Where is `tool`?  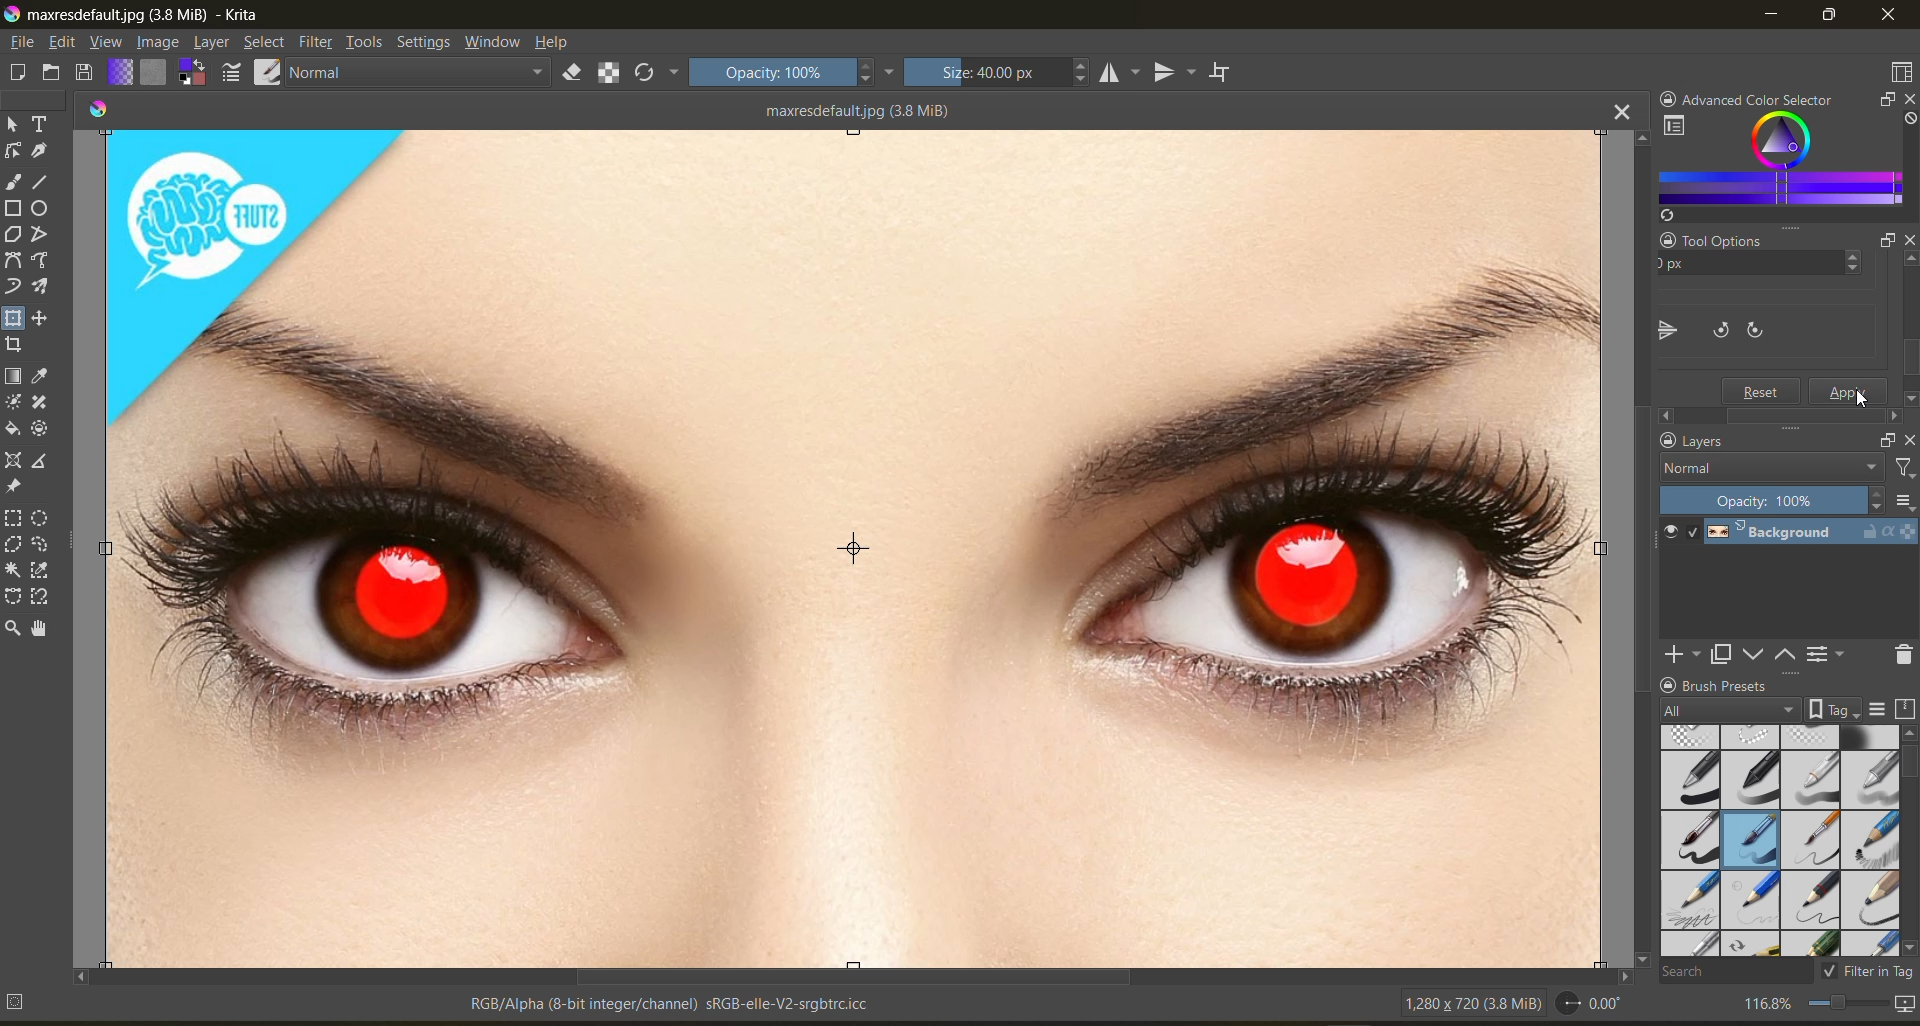 tool is located at coordinates (13, 568).